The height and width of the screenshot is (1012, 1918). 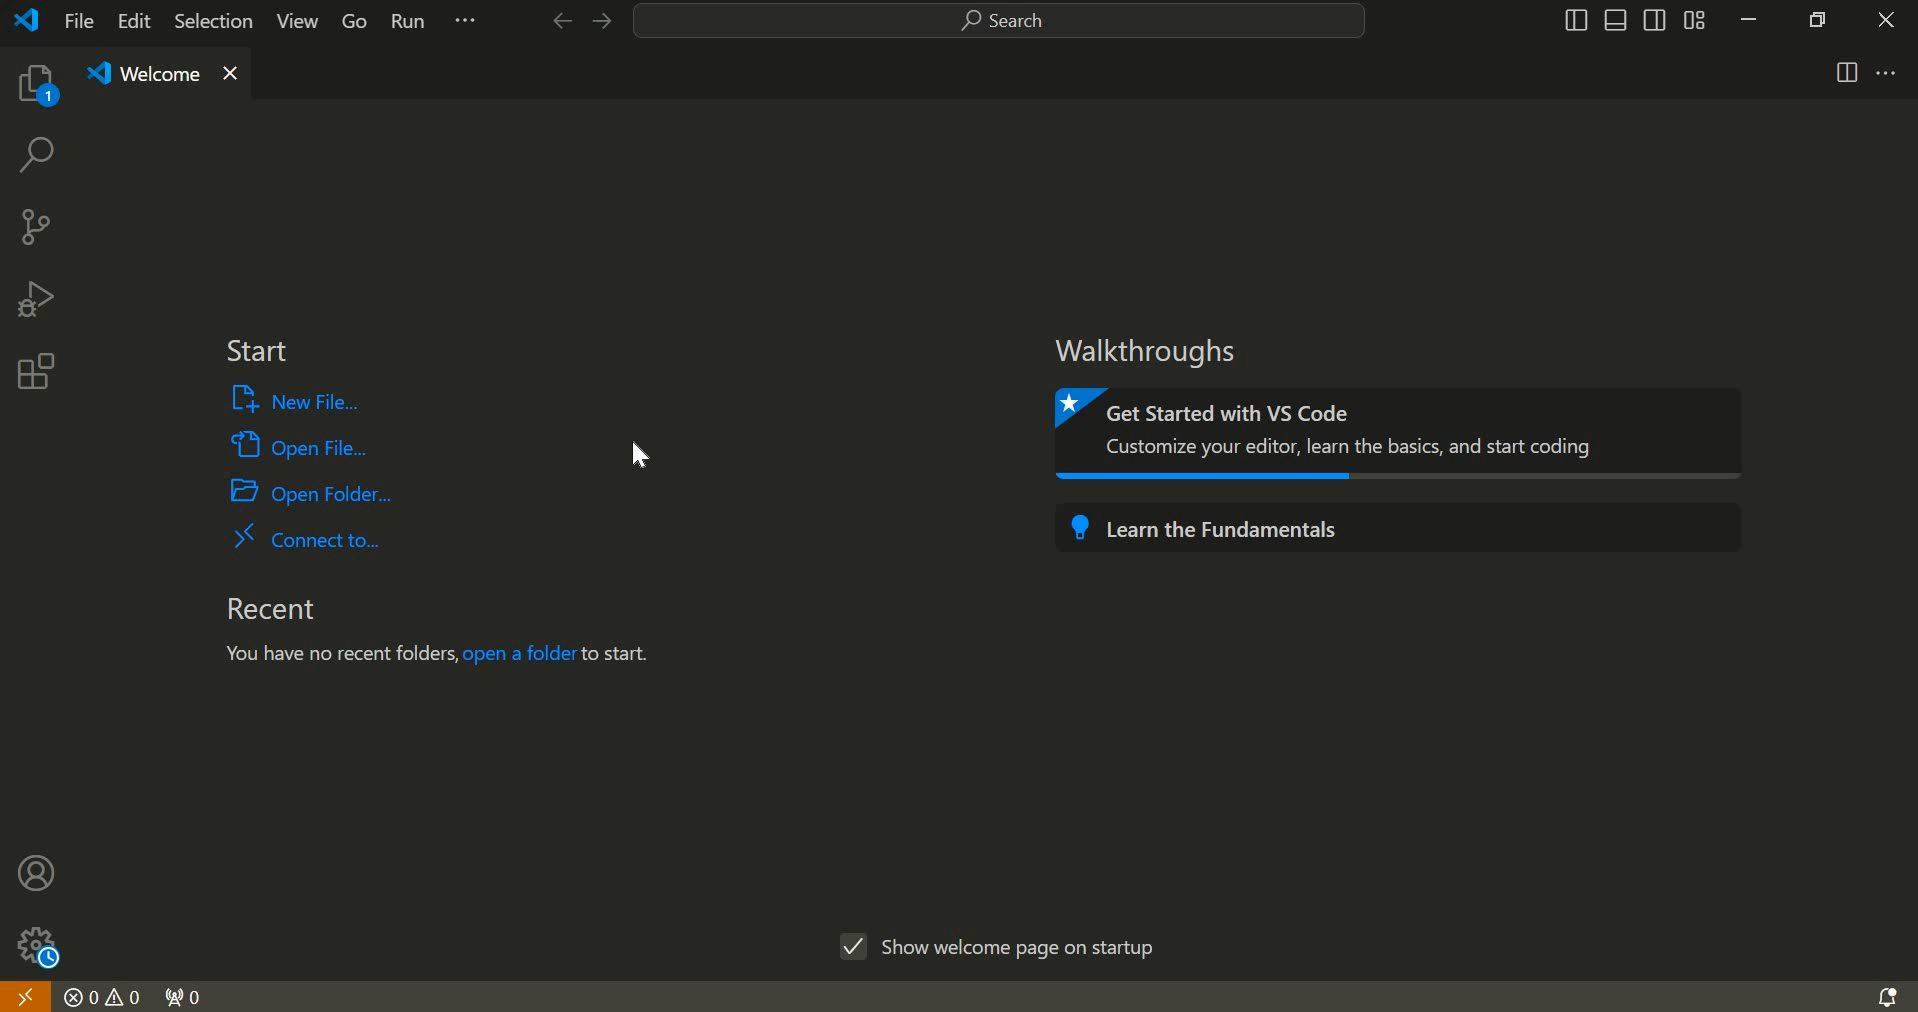 I want to click on search, so click(x=1000, y=22).